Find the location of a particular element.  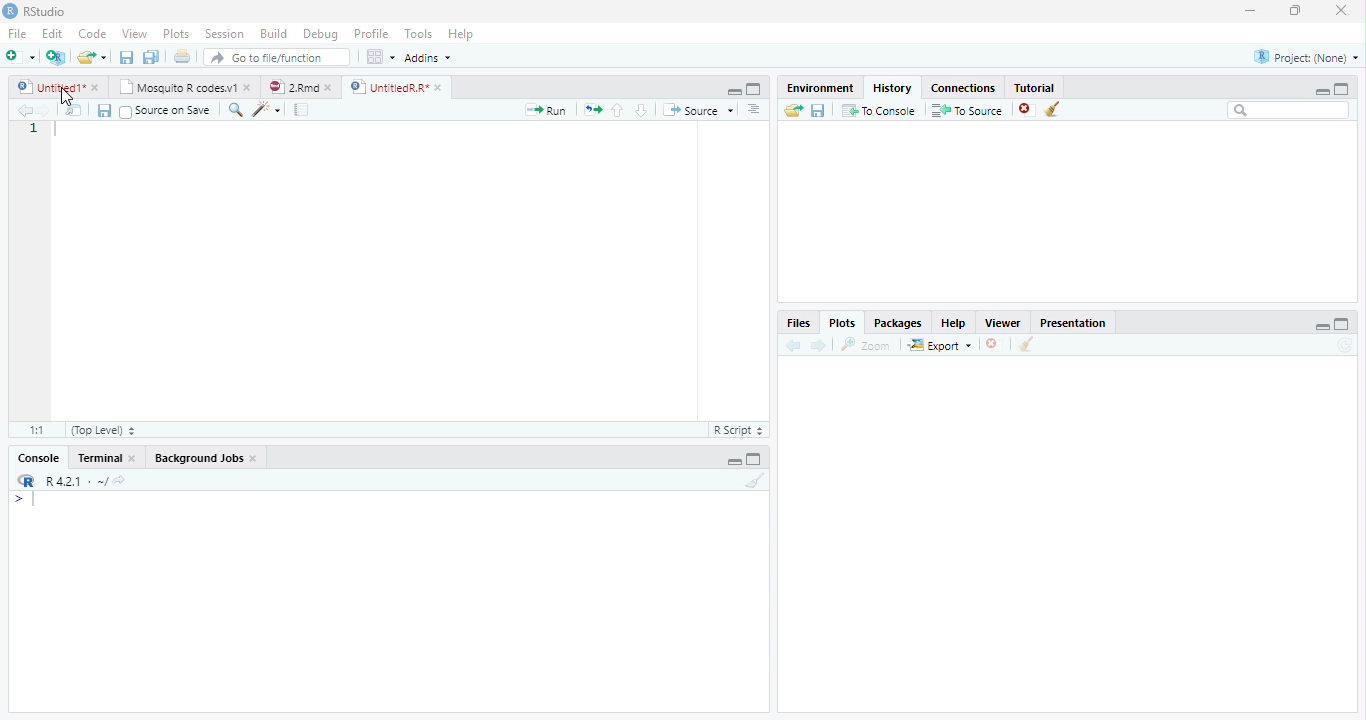

Plots is located at coordinates (177, 34).